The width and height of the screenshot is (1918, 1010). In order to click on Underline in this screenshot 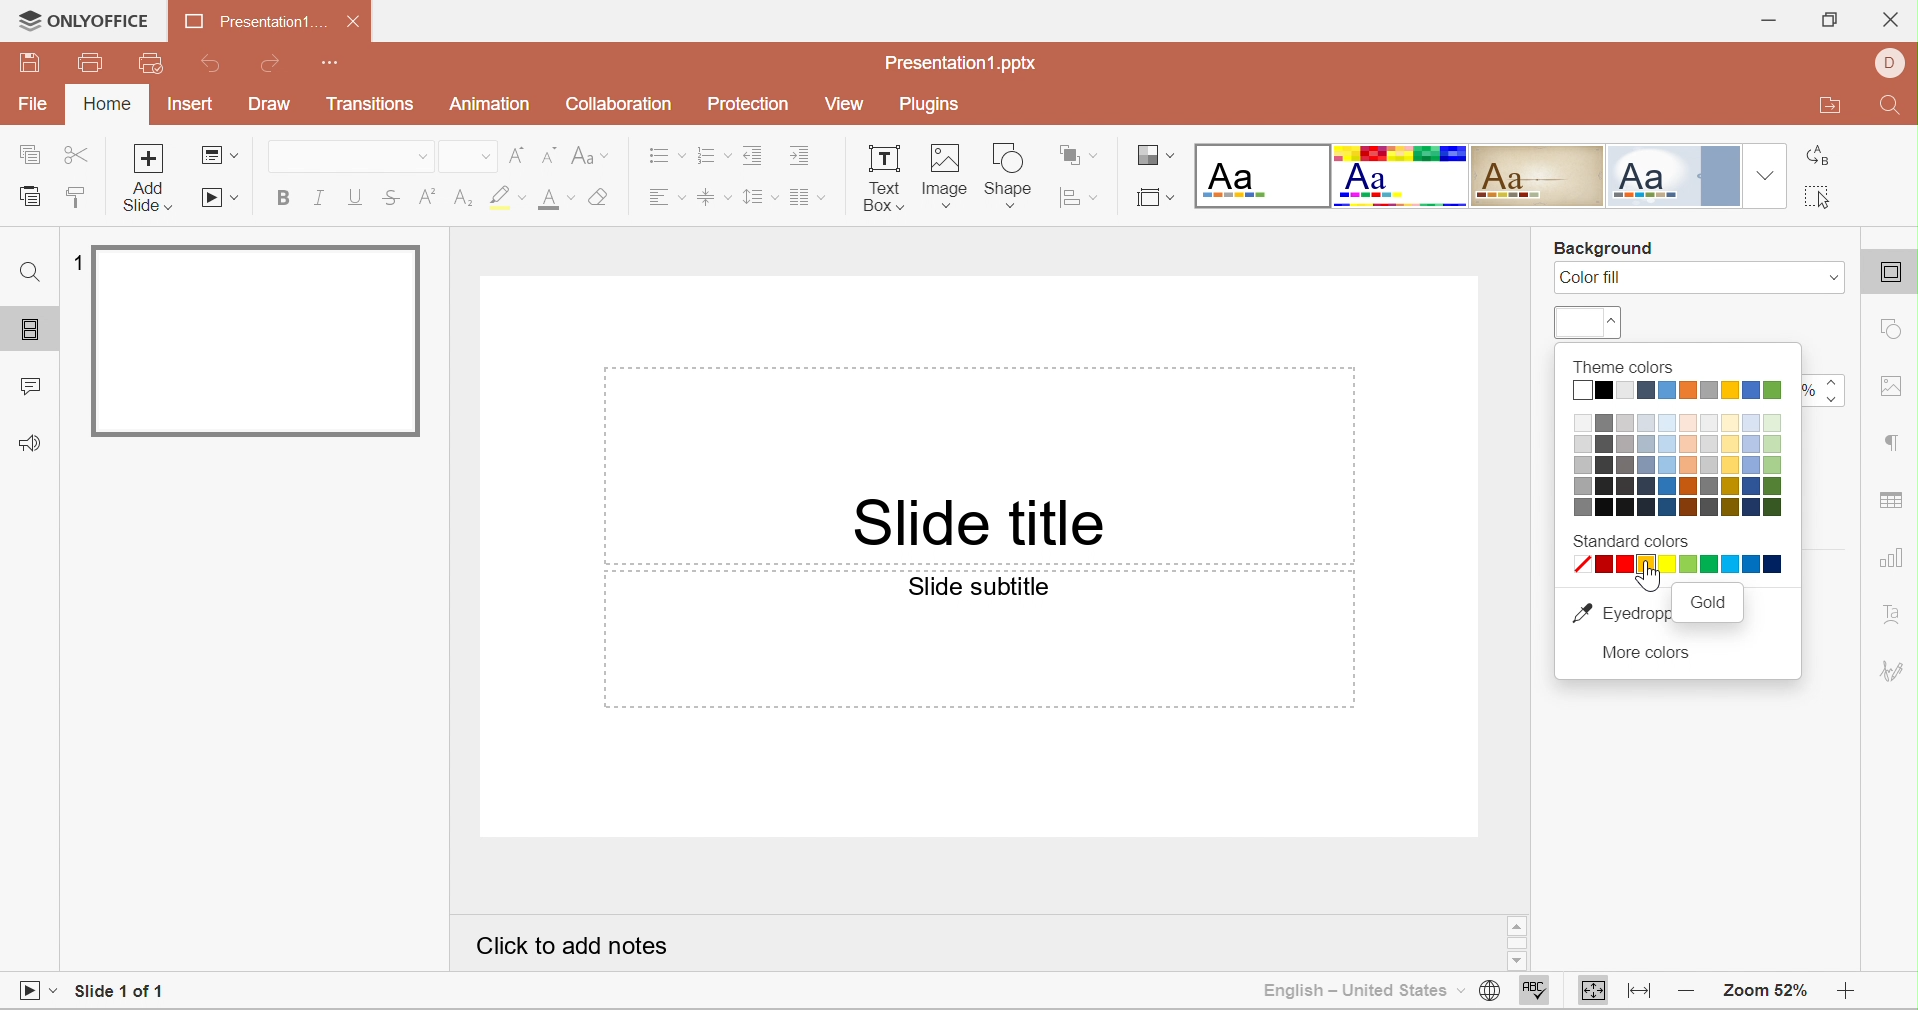, I will do `click(353, 196)`.